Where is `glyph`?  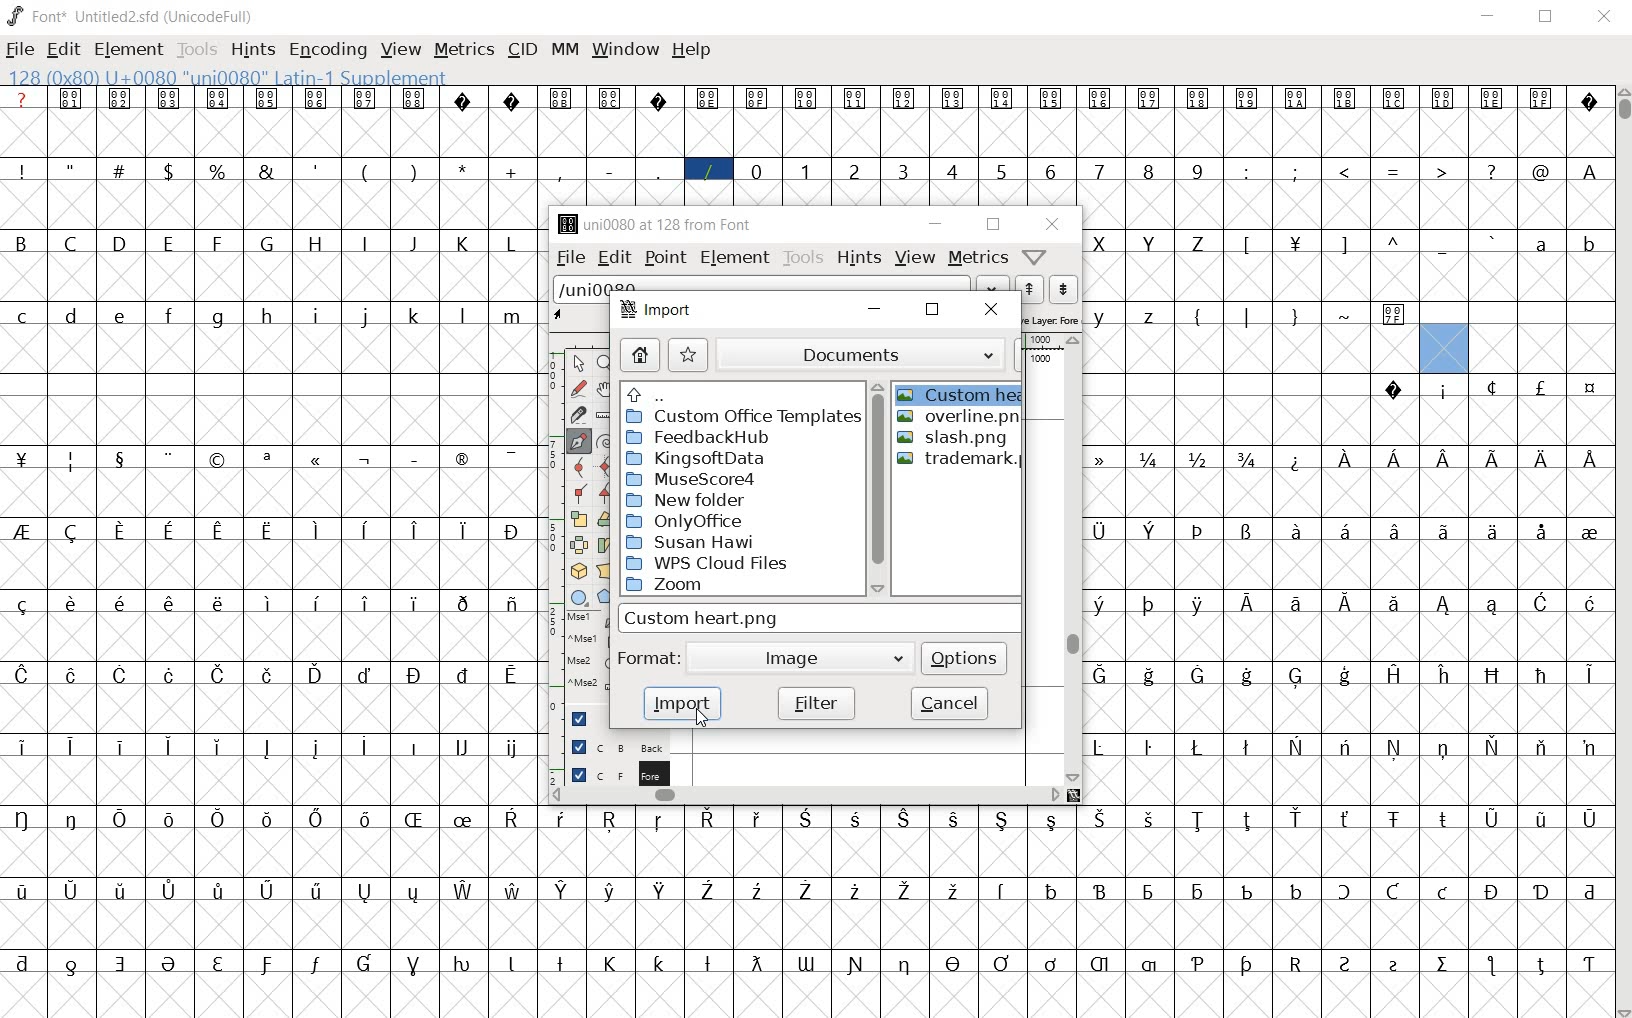
glyph is located at coordinates (1445, 460).